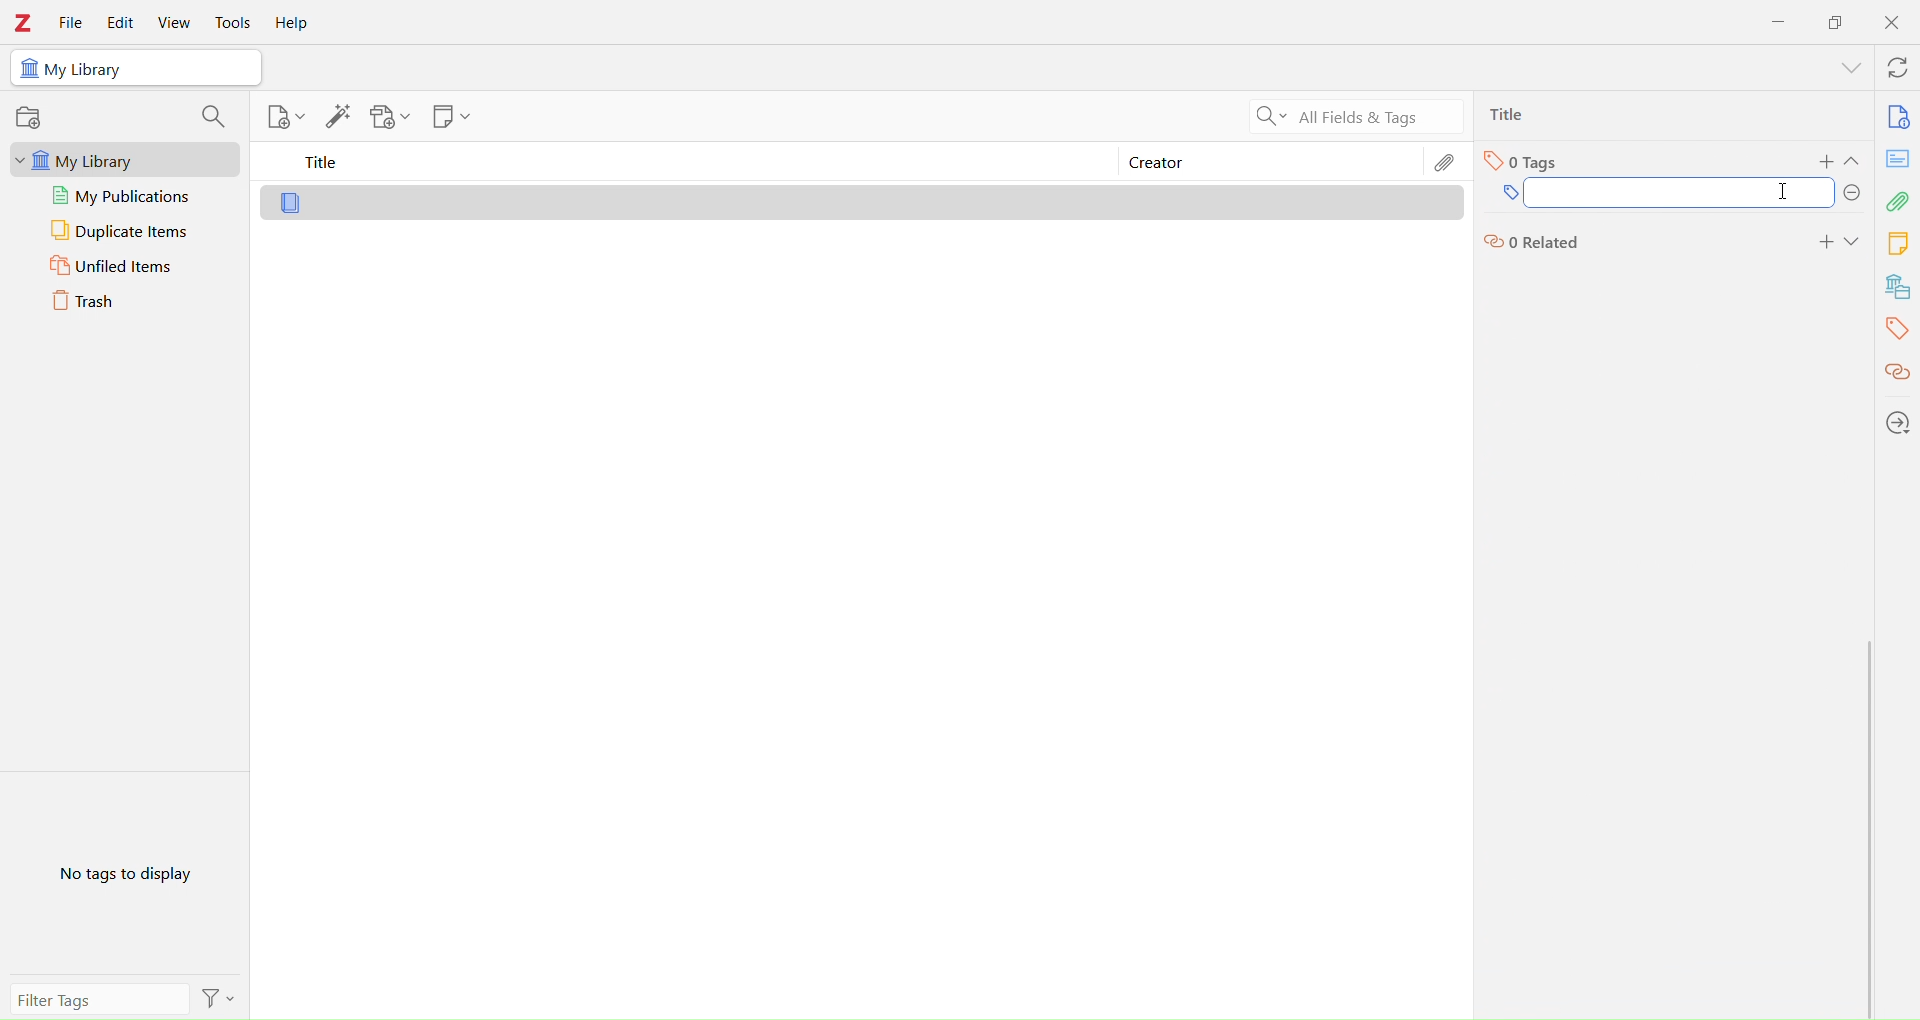 This screenshot has height=1020, width=1920. I want to click on Trash, so click(82, 300).